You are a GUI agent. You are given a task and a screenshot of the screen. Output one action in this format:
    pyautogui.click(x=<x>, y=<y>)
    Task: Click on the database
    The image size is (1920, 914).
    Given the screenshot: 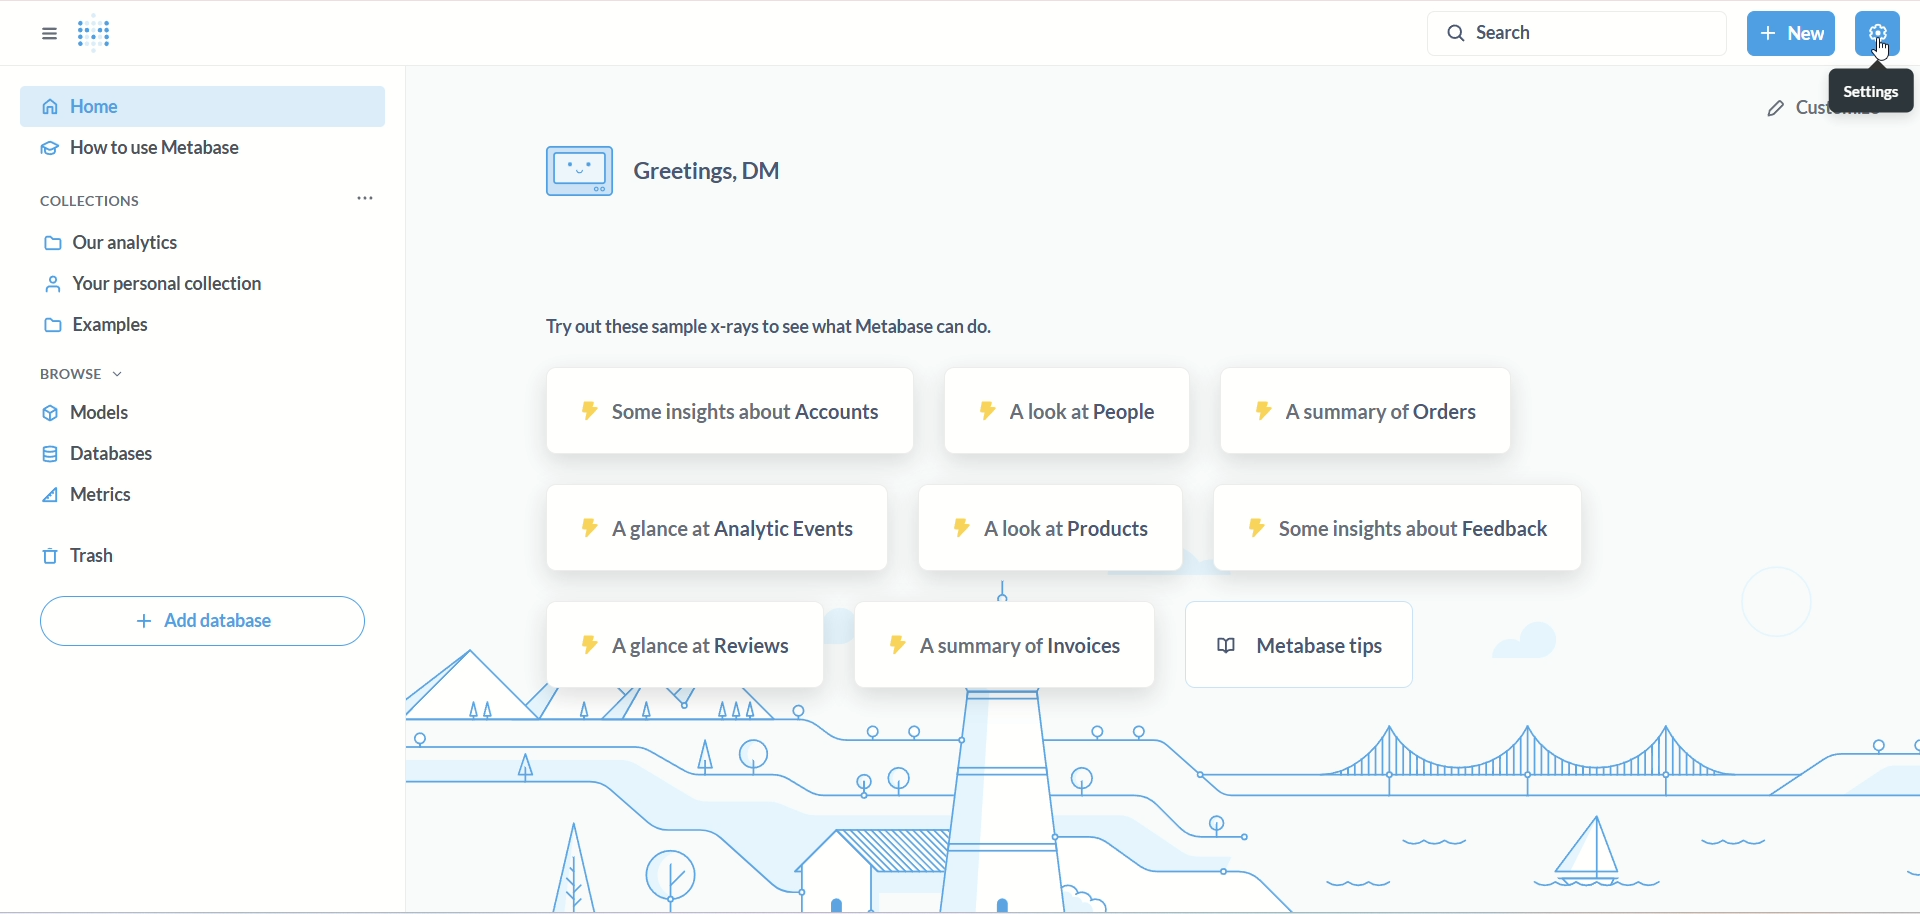 What is the action you would take?
    pyautogui.click(x=112, y=458)
    